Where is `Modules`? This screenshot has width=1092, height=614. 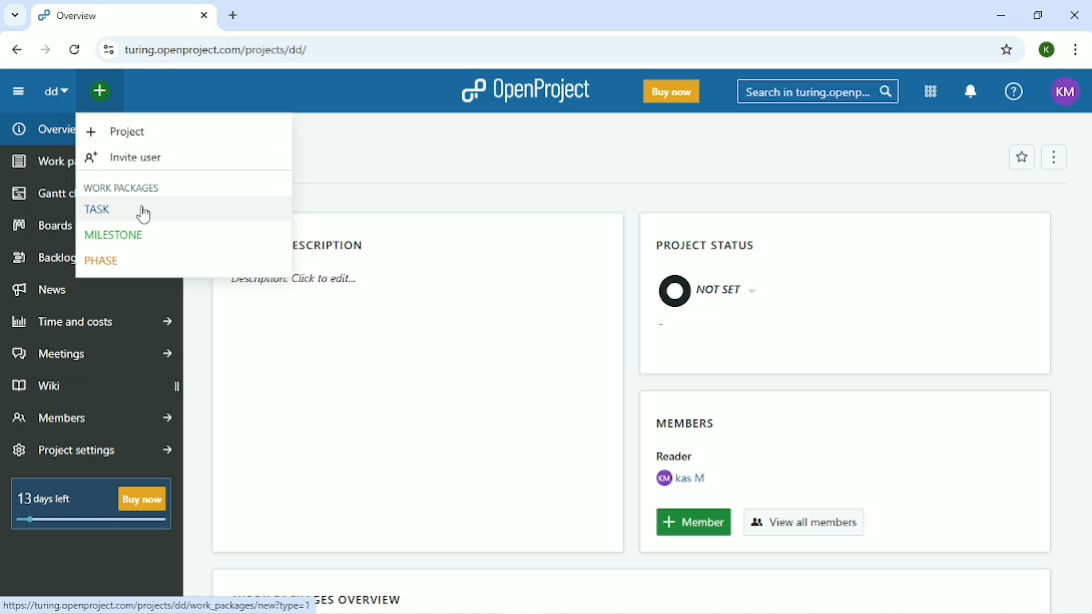 Modules is located at coordinates (929, 91).